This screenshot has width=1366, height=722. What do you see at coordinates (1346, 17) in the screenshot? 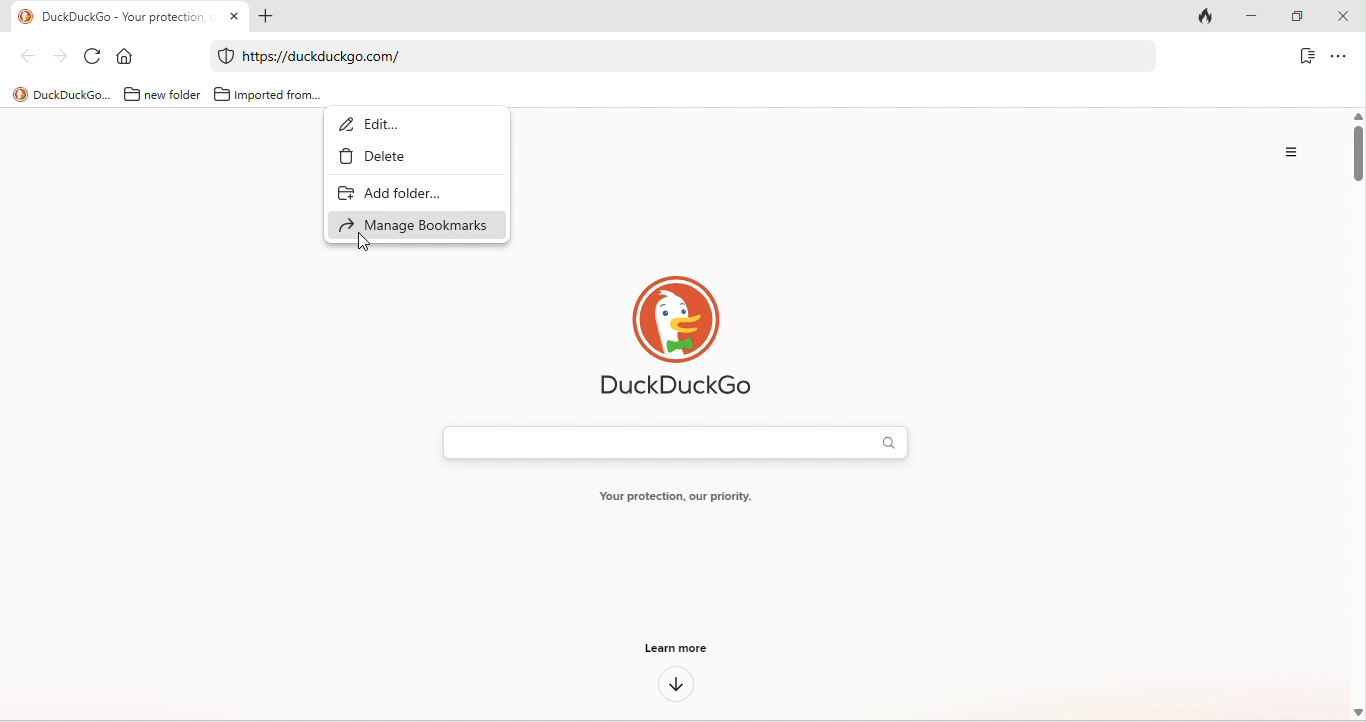
I see `close` at bounding box center [1346, 17].